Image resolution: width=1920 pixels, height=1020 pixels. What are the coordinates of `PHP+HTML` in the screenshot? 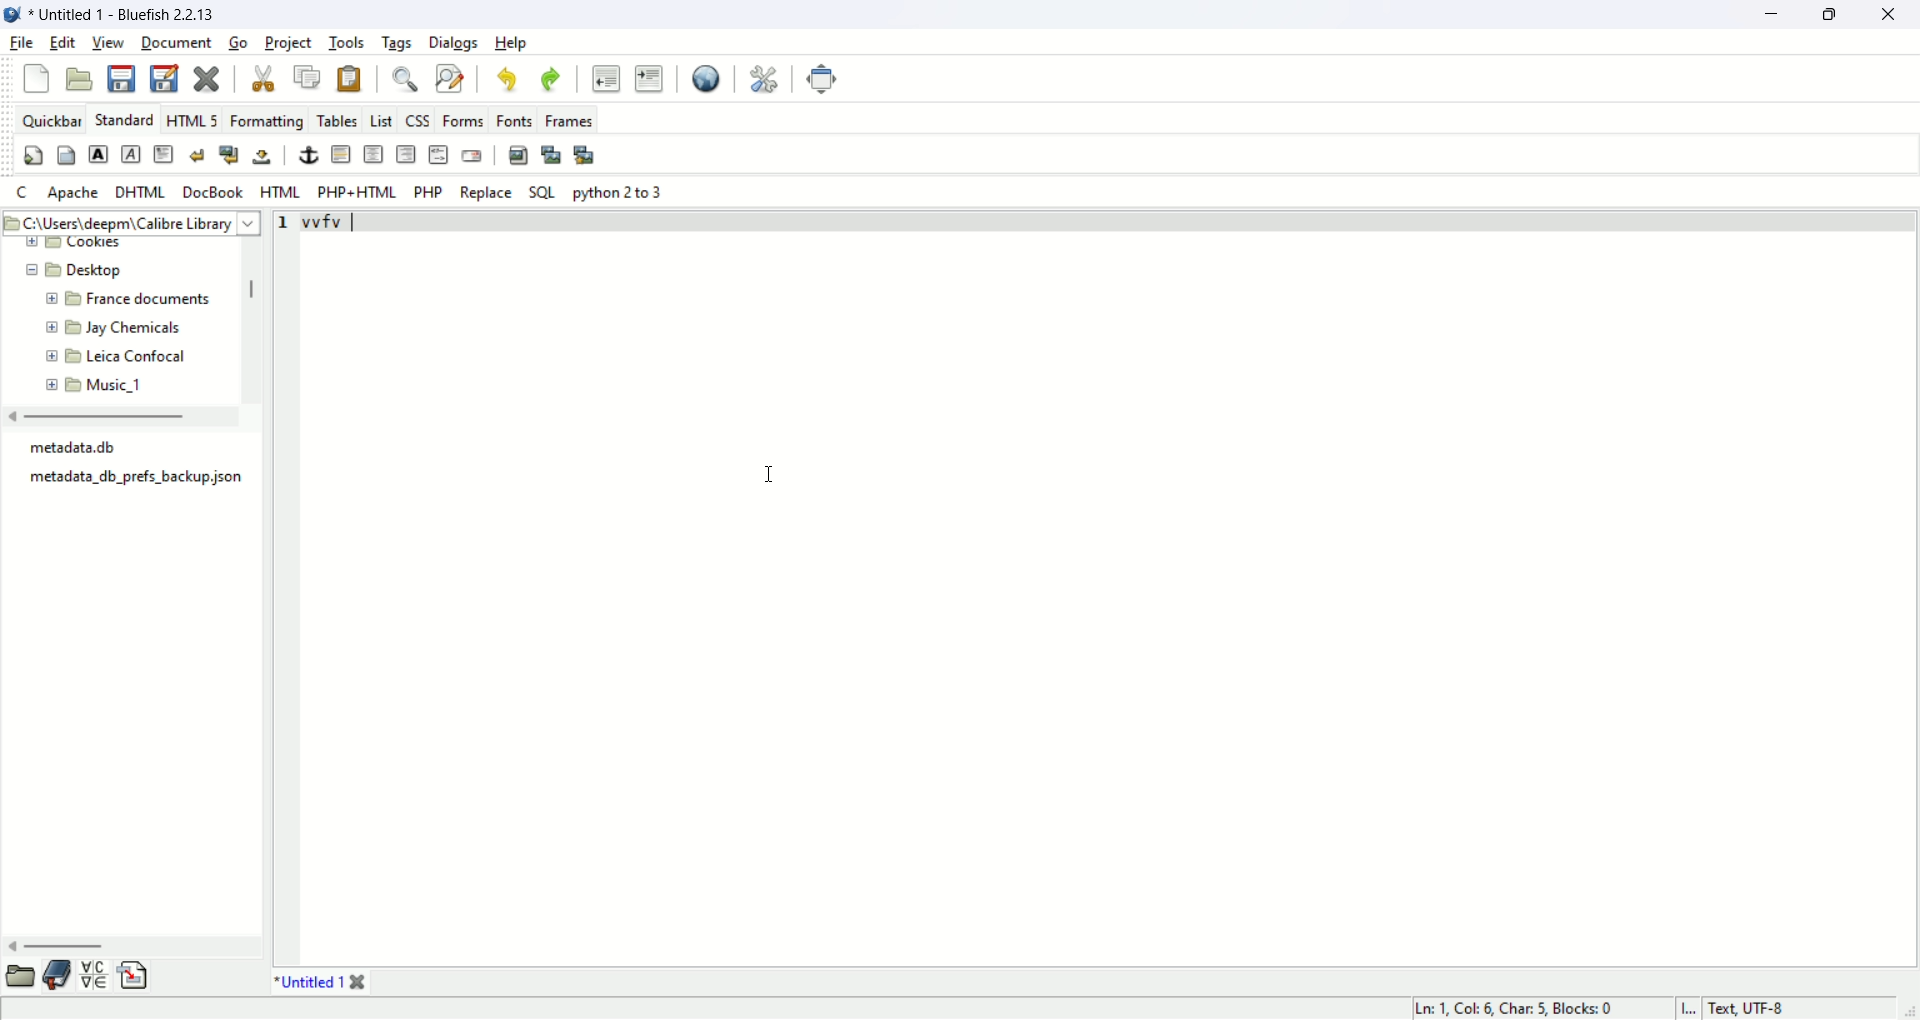 It's located at (355, 193).